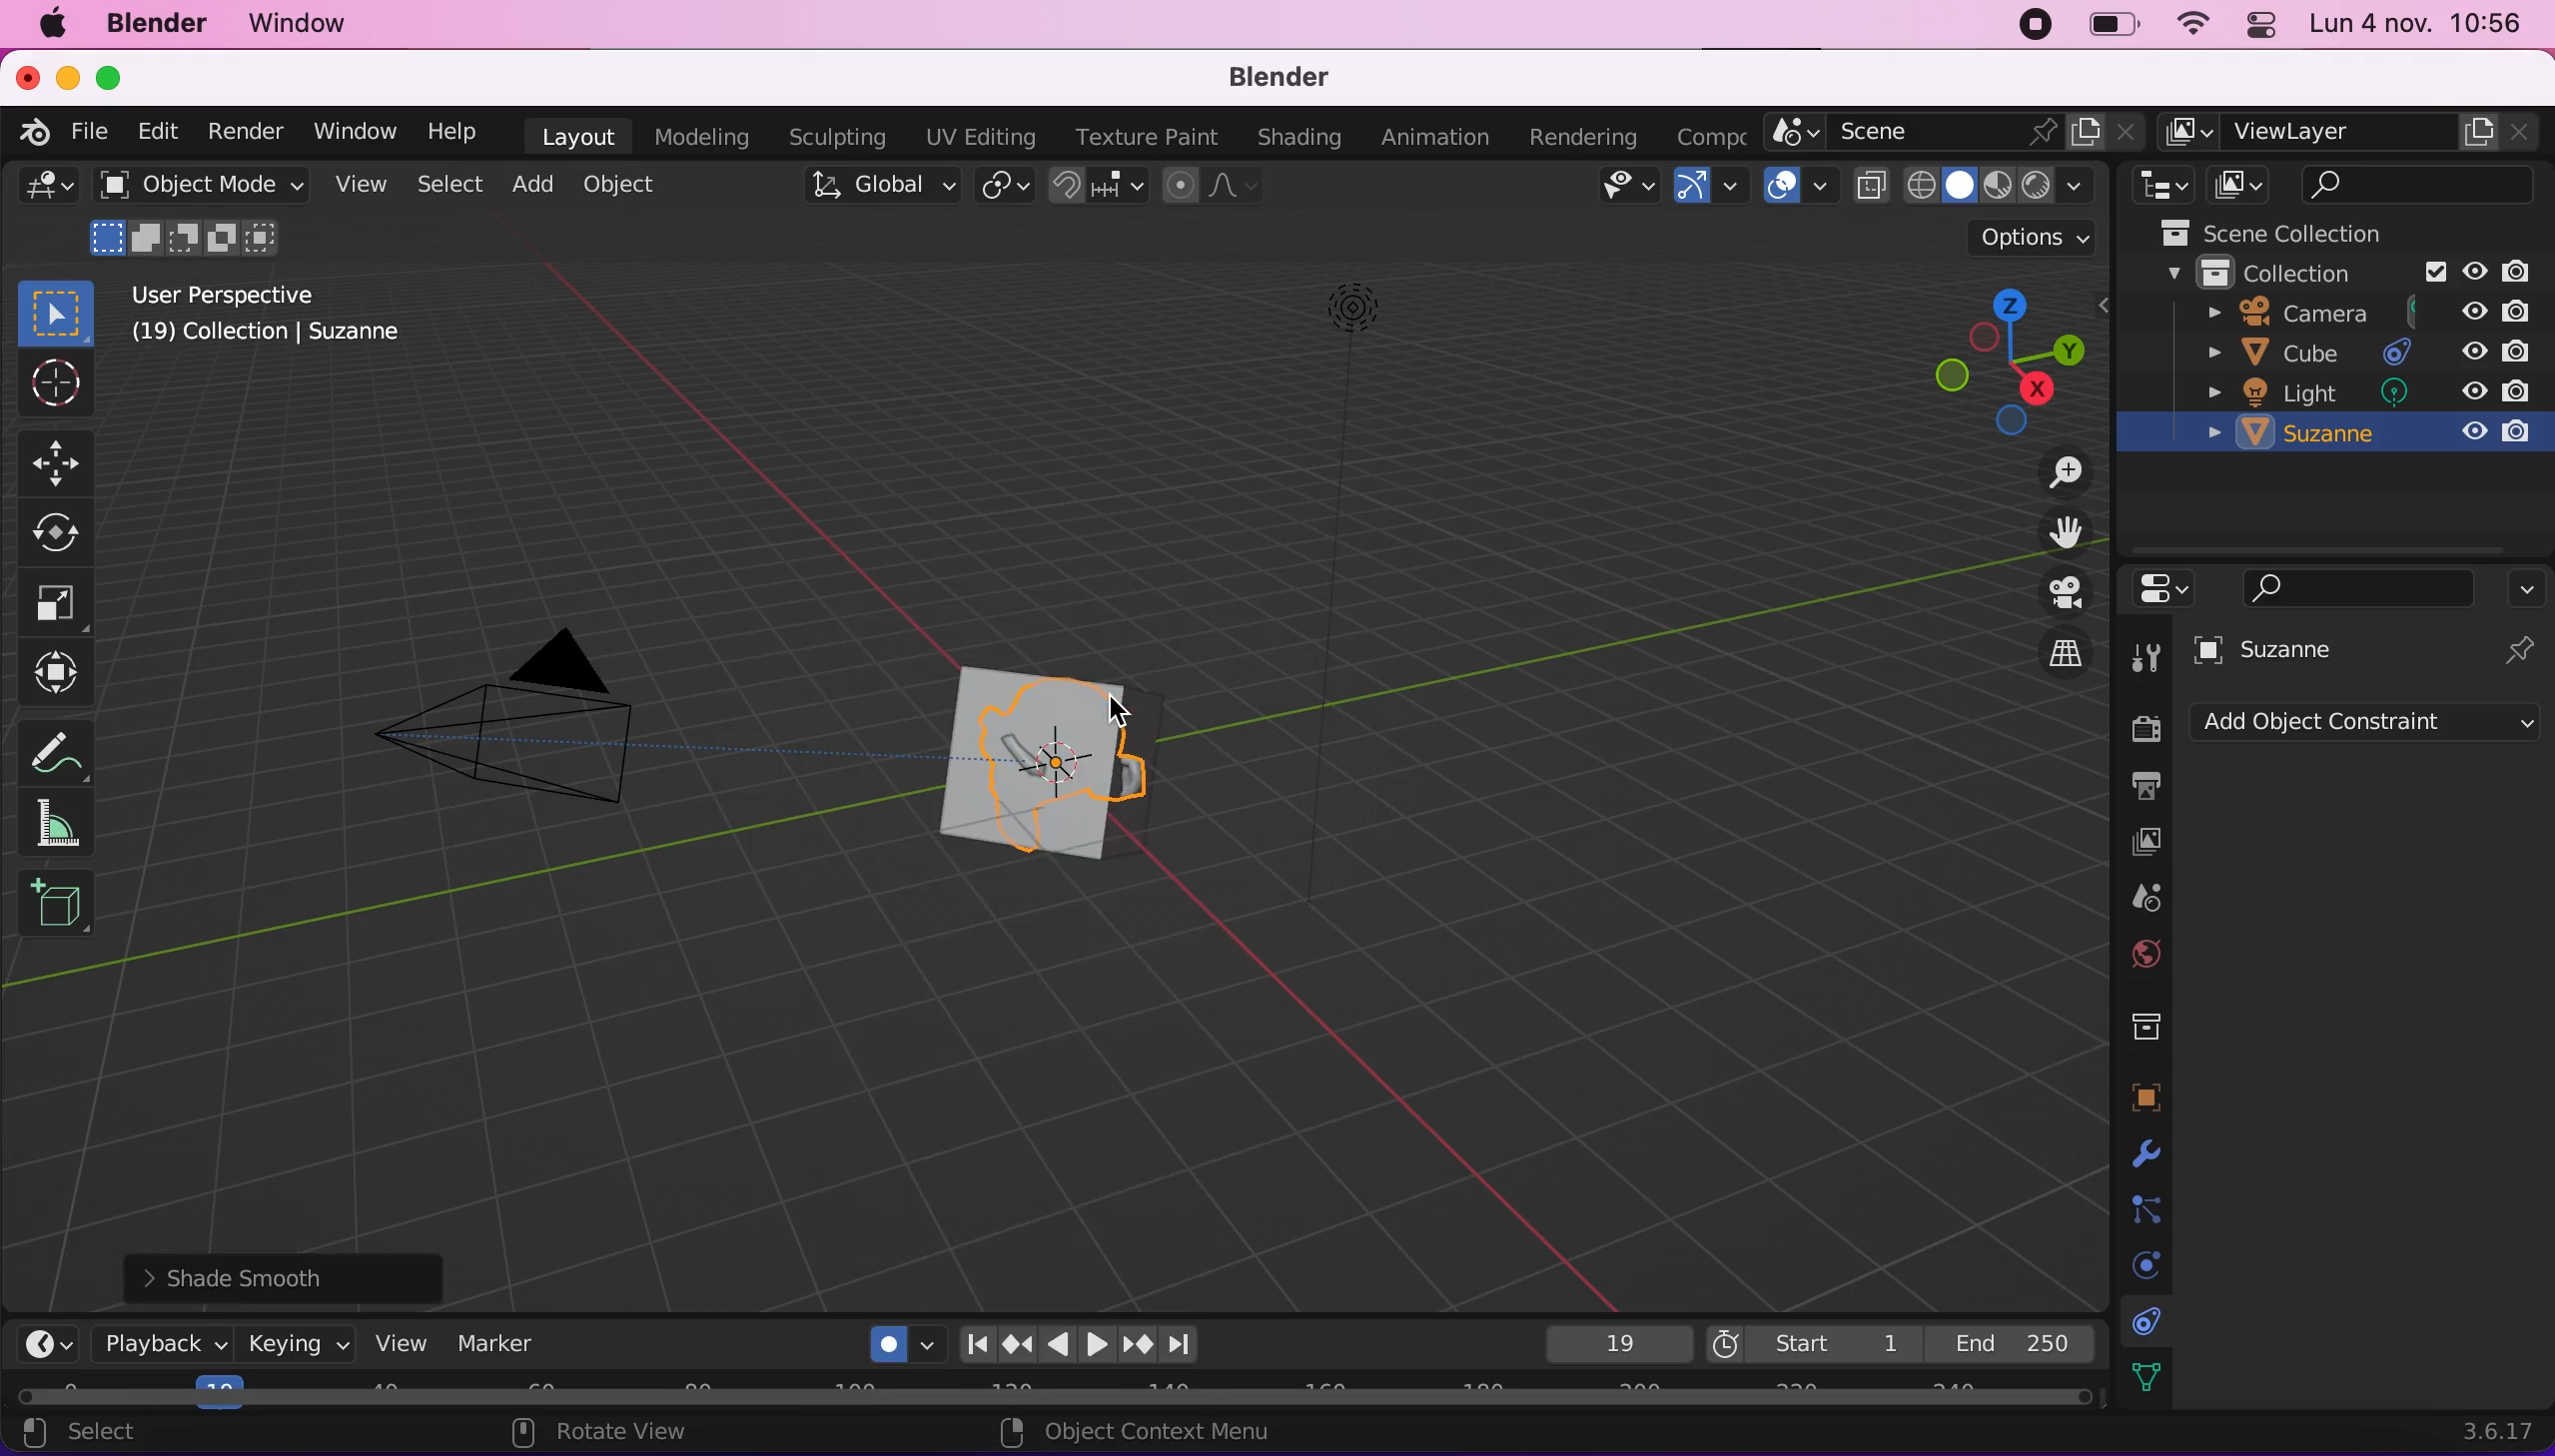 Image resolution: width=2555 pixels, height=1456 pixels. I want to click on maximize, so click(118, 77).